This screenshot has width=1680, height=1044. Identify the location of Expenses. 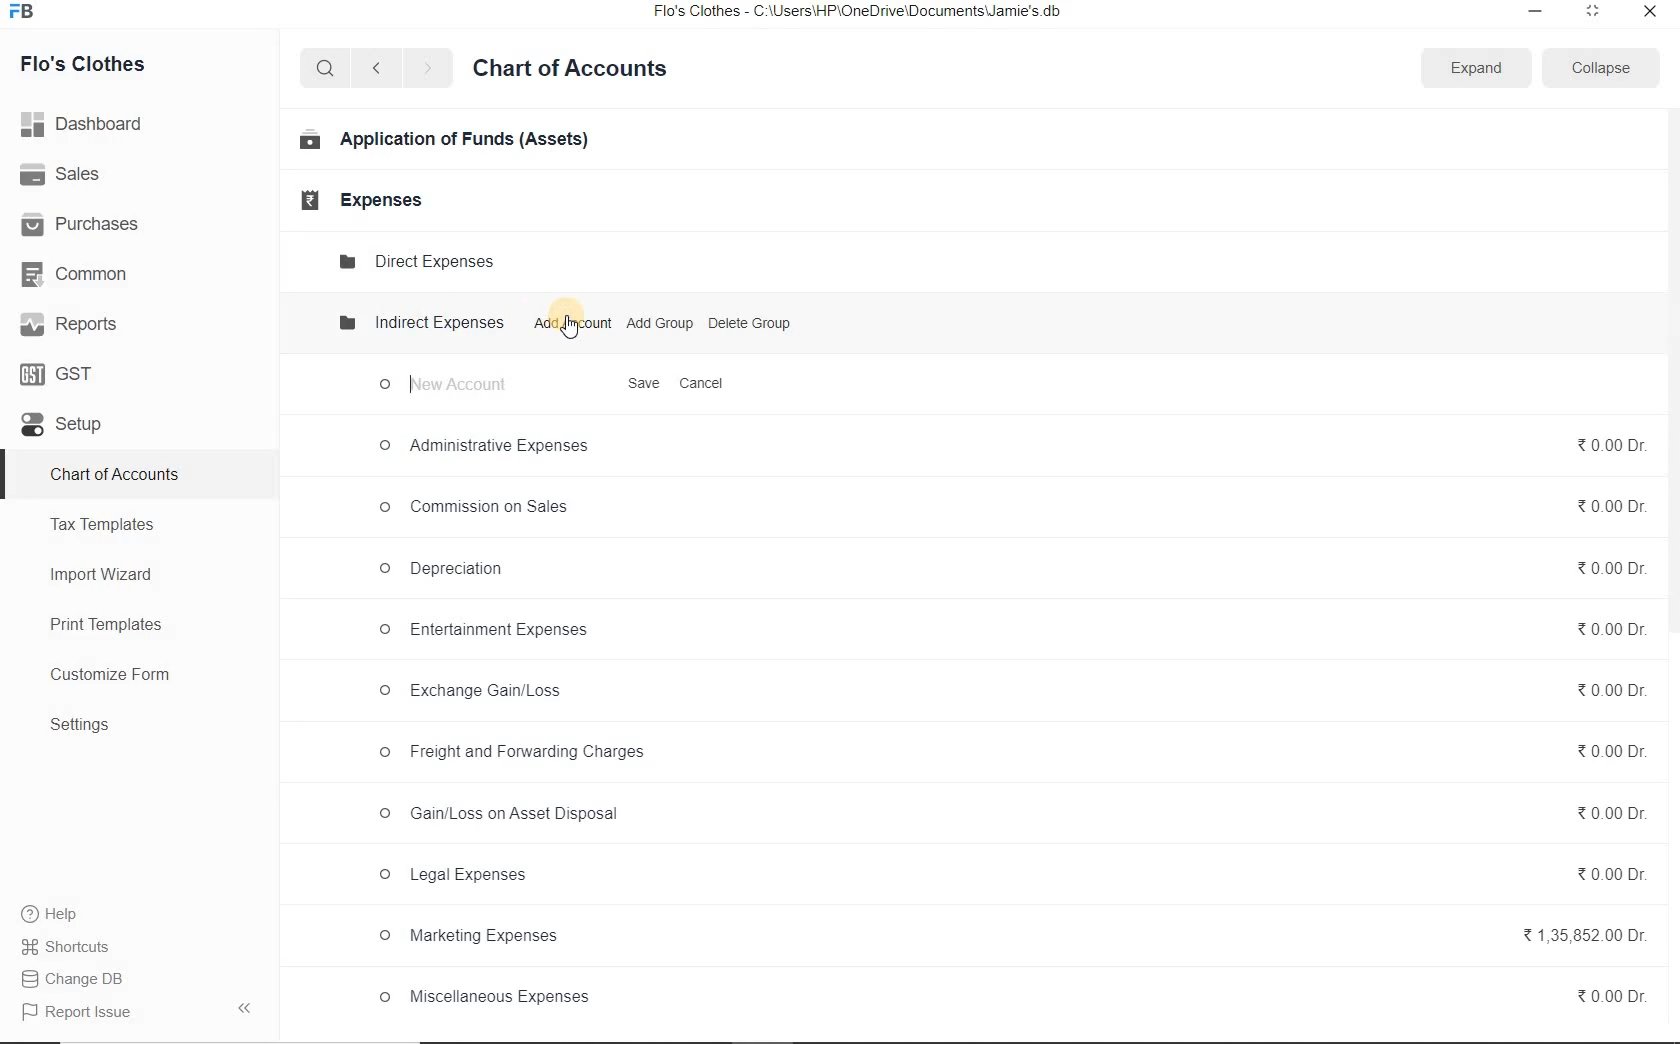
(355, 200).